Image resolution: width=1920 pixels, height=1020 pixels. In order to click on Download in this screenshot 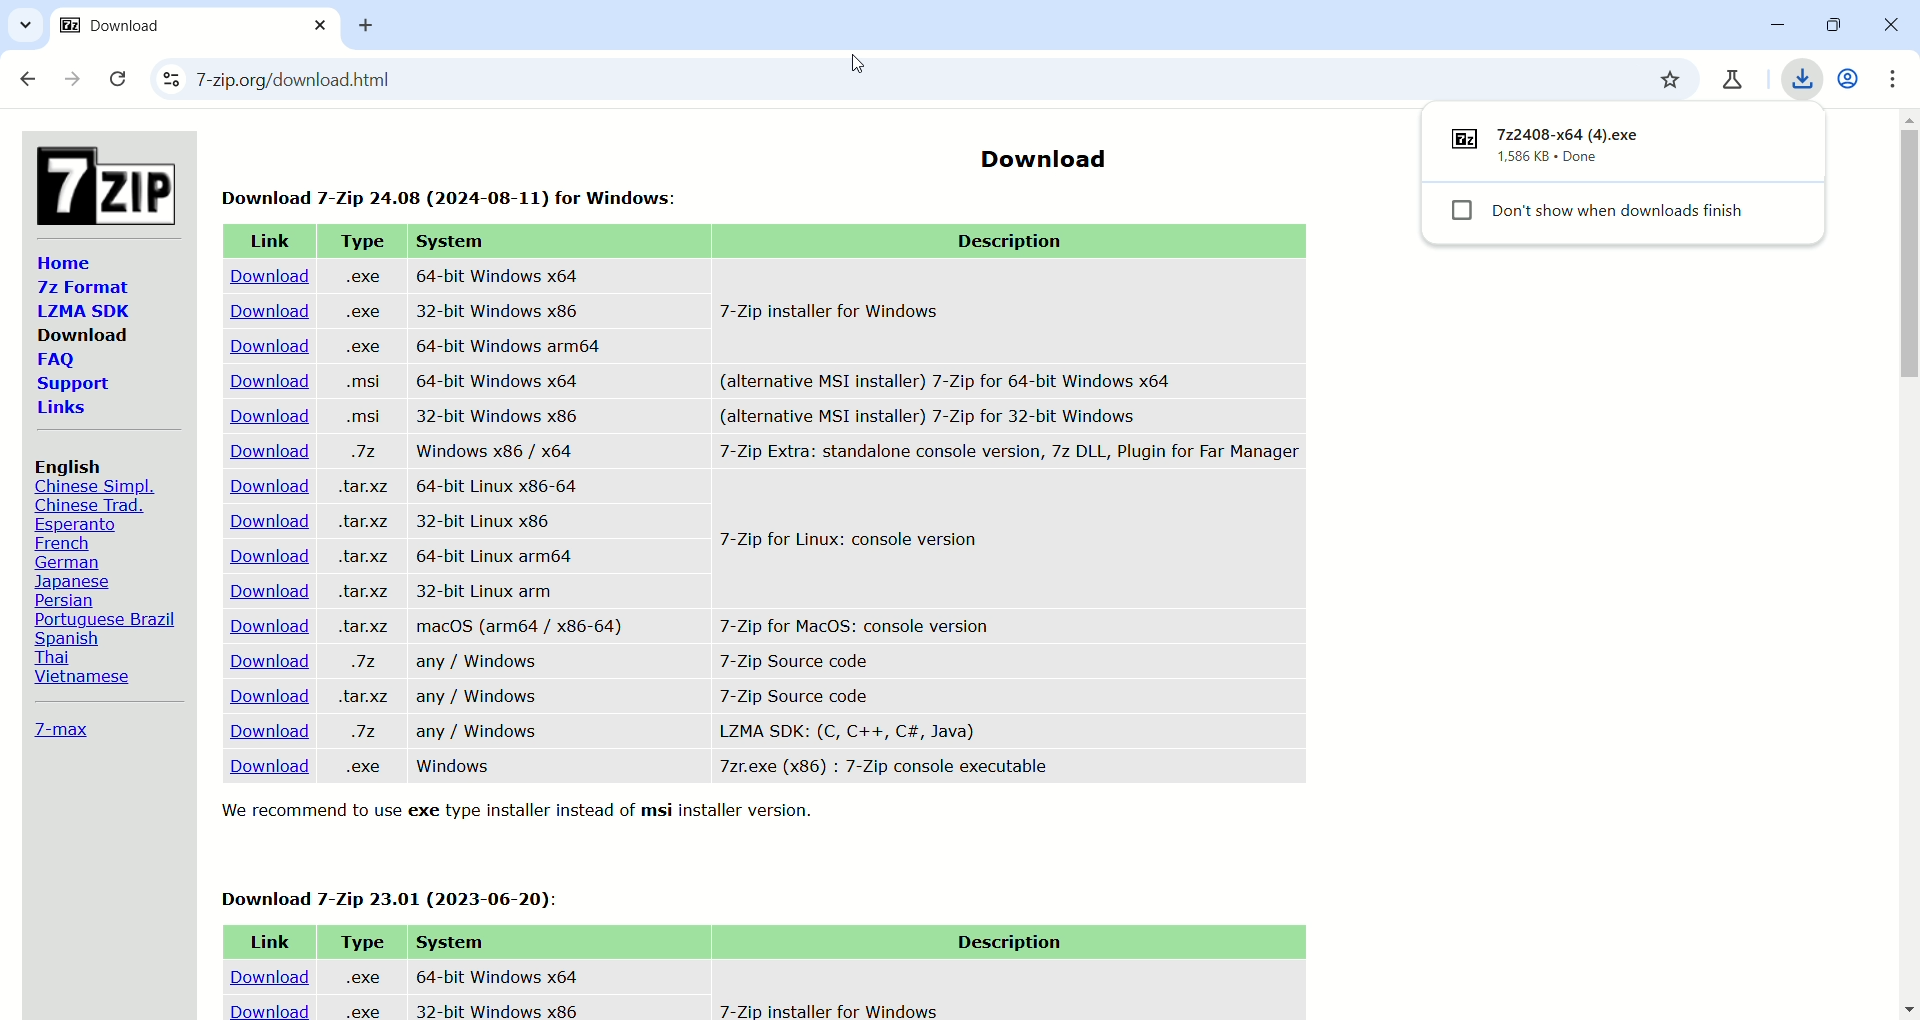, I will do `click(265, 454)`.